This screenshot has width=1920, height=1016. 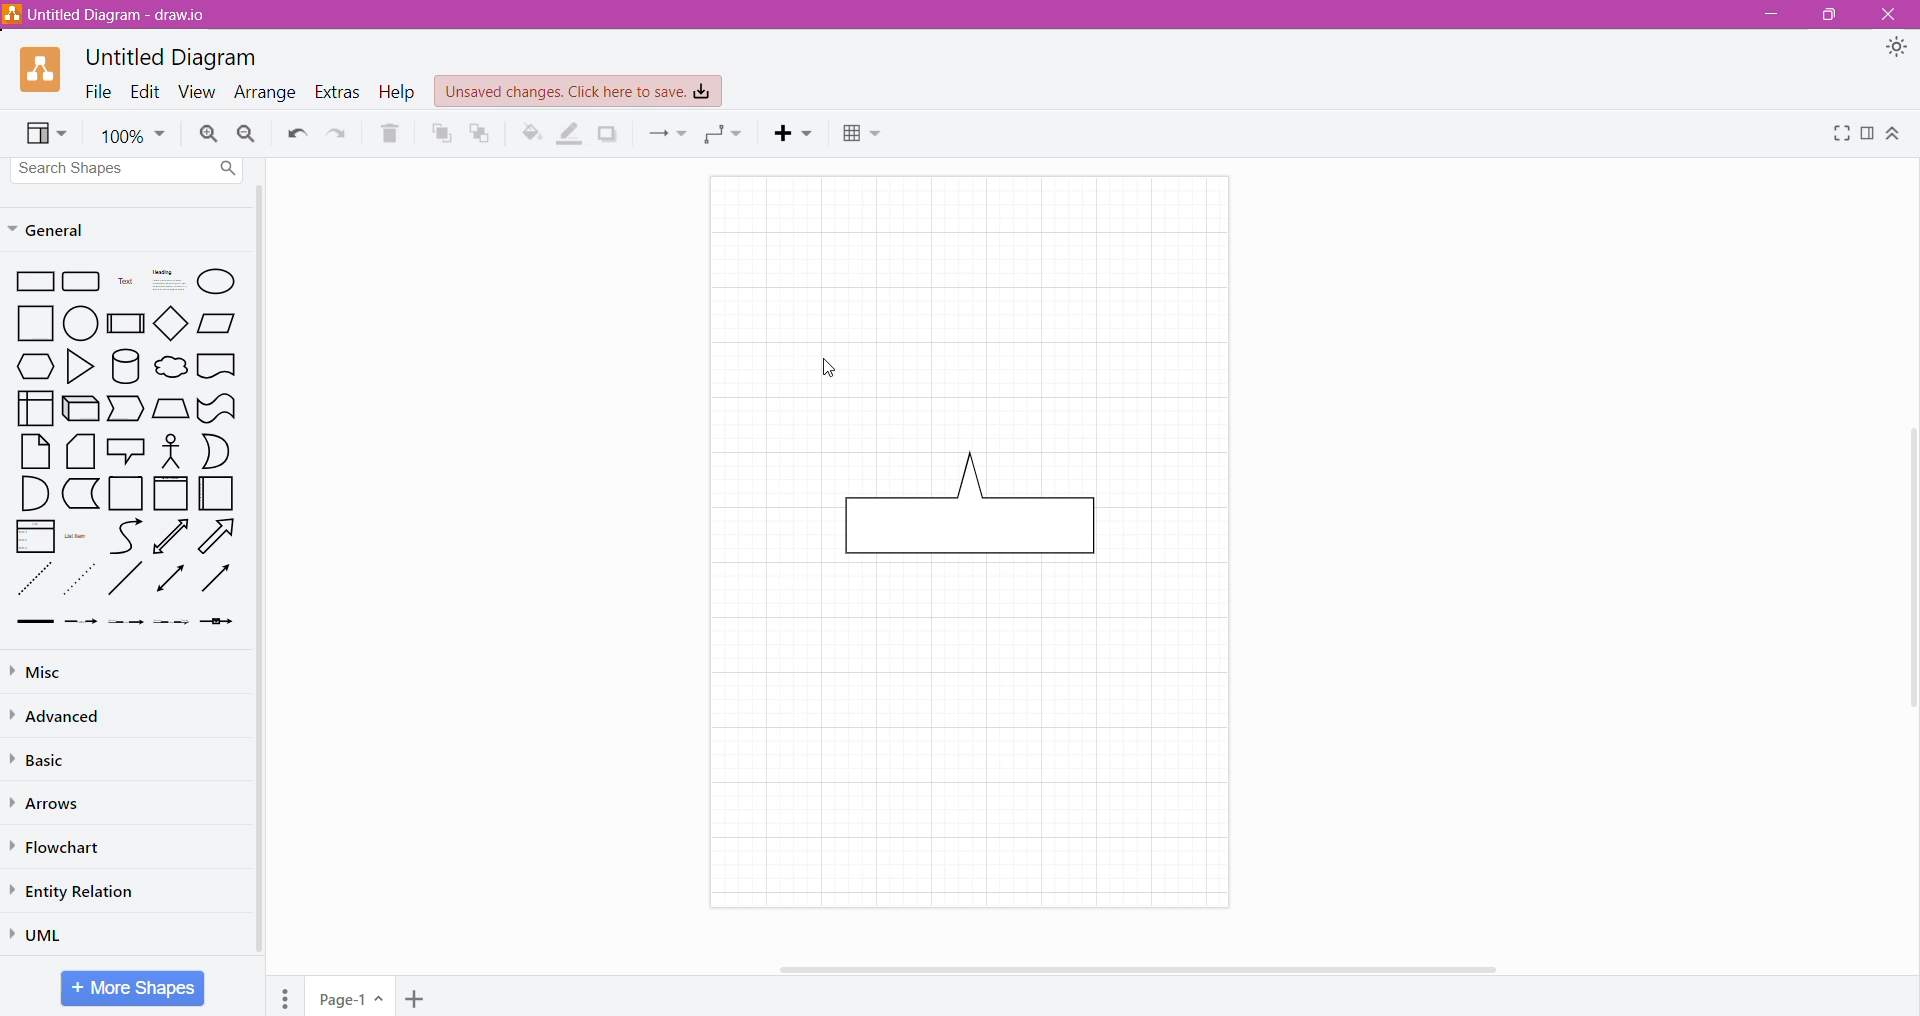 I want to click on General, so click(x=60, y=229).